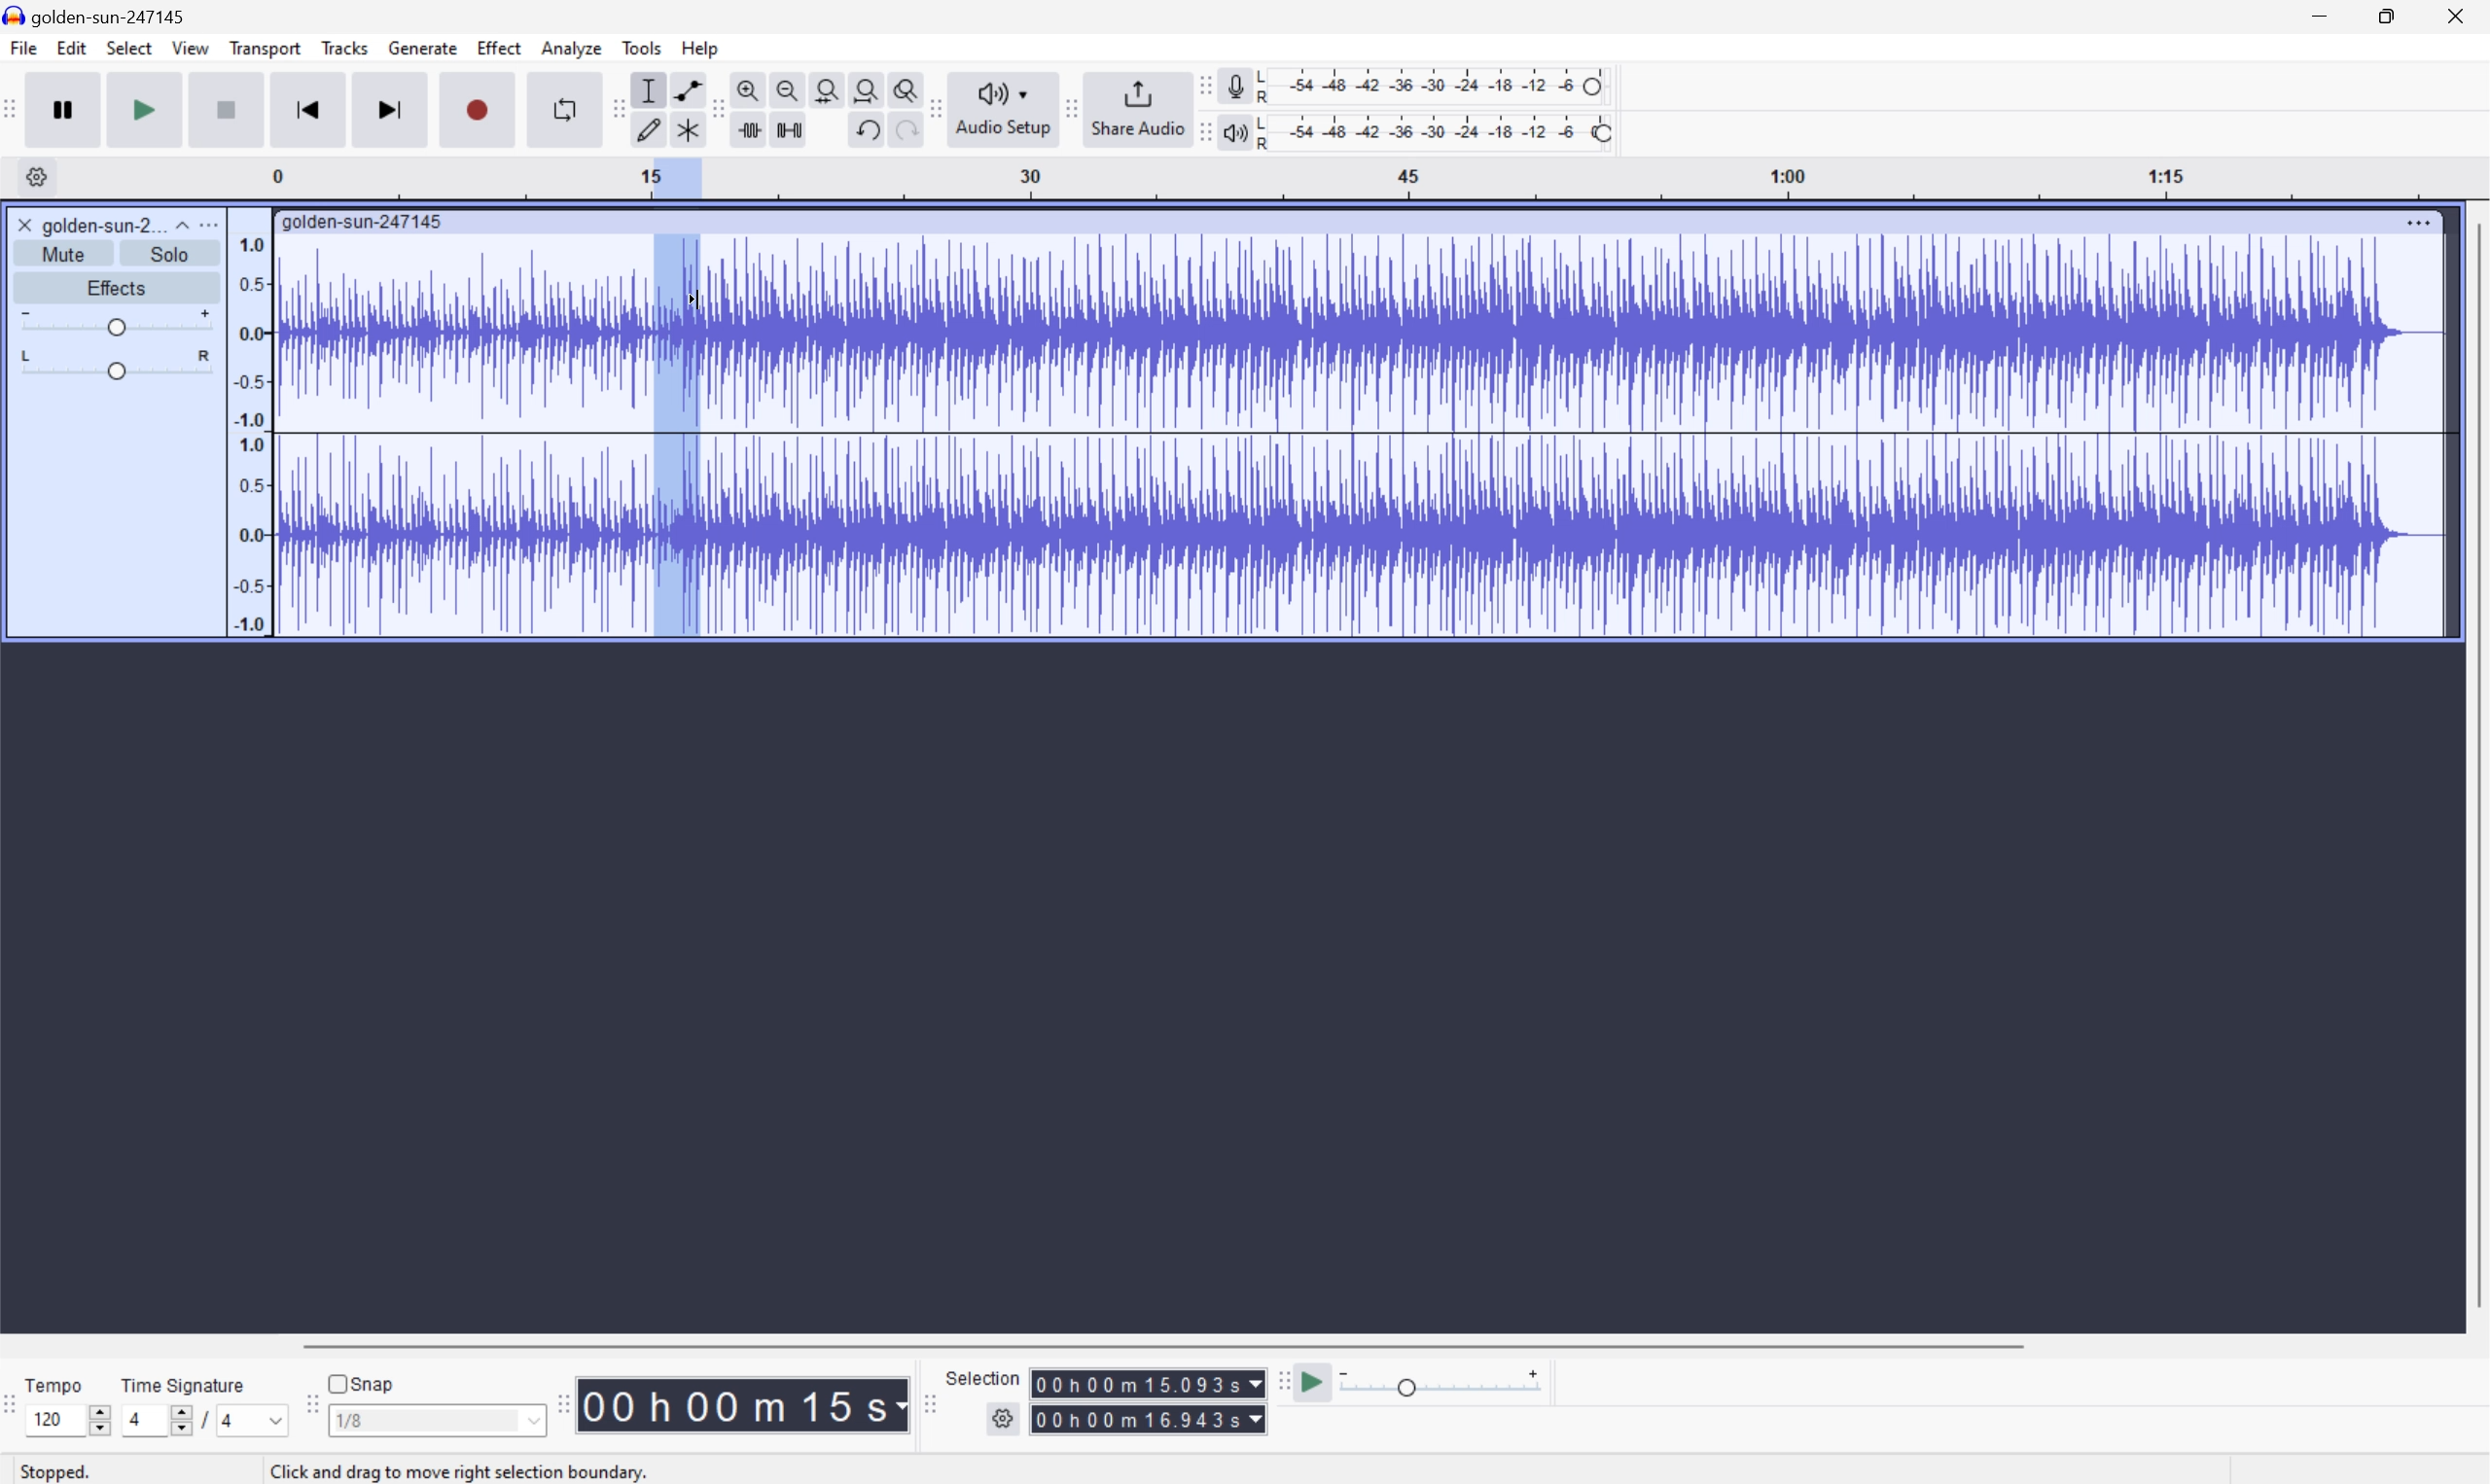 Image resolution: width=2490 pixels, height=1484 pixels. What do you see at coordinates (425, 47) in the screenshot?
I see `Generate` at bounding box center [425, 47].